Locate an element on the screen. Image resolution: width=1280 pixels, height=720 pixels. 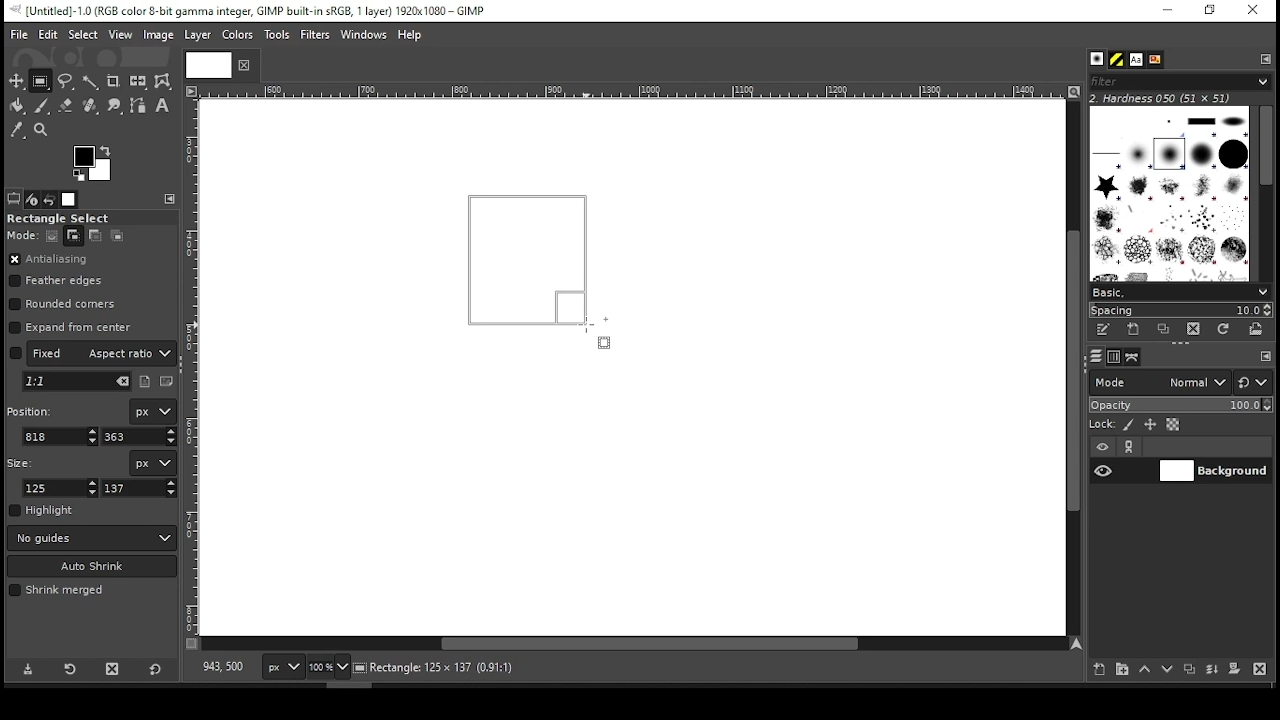
zoom level is located at coordinates (328, 669).